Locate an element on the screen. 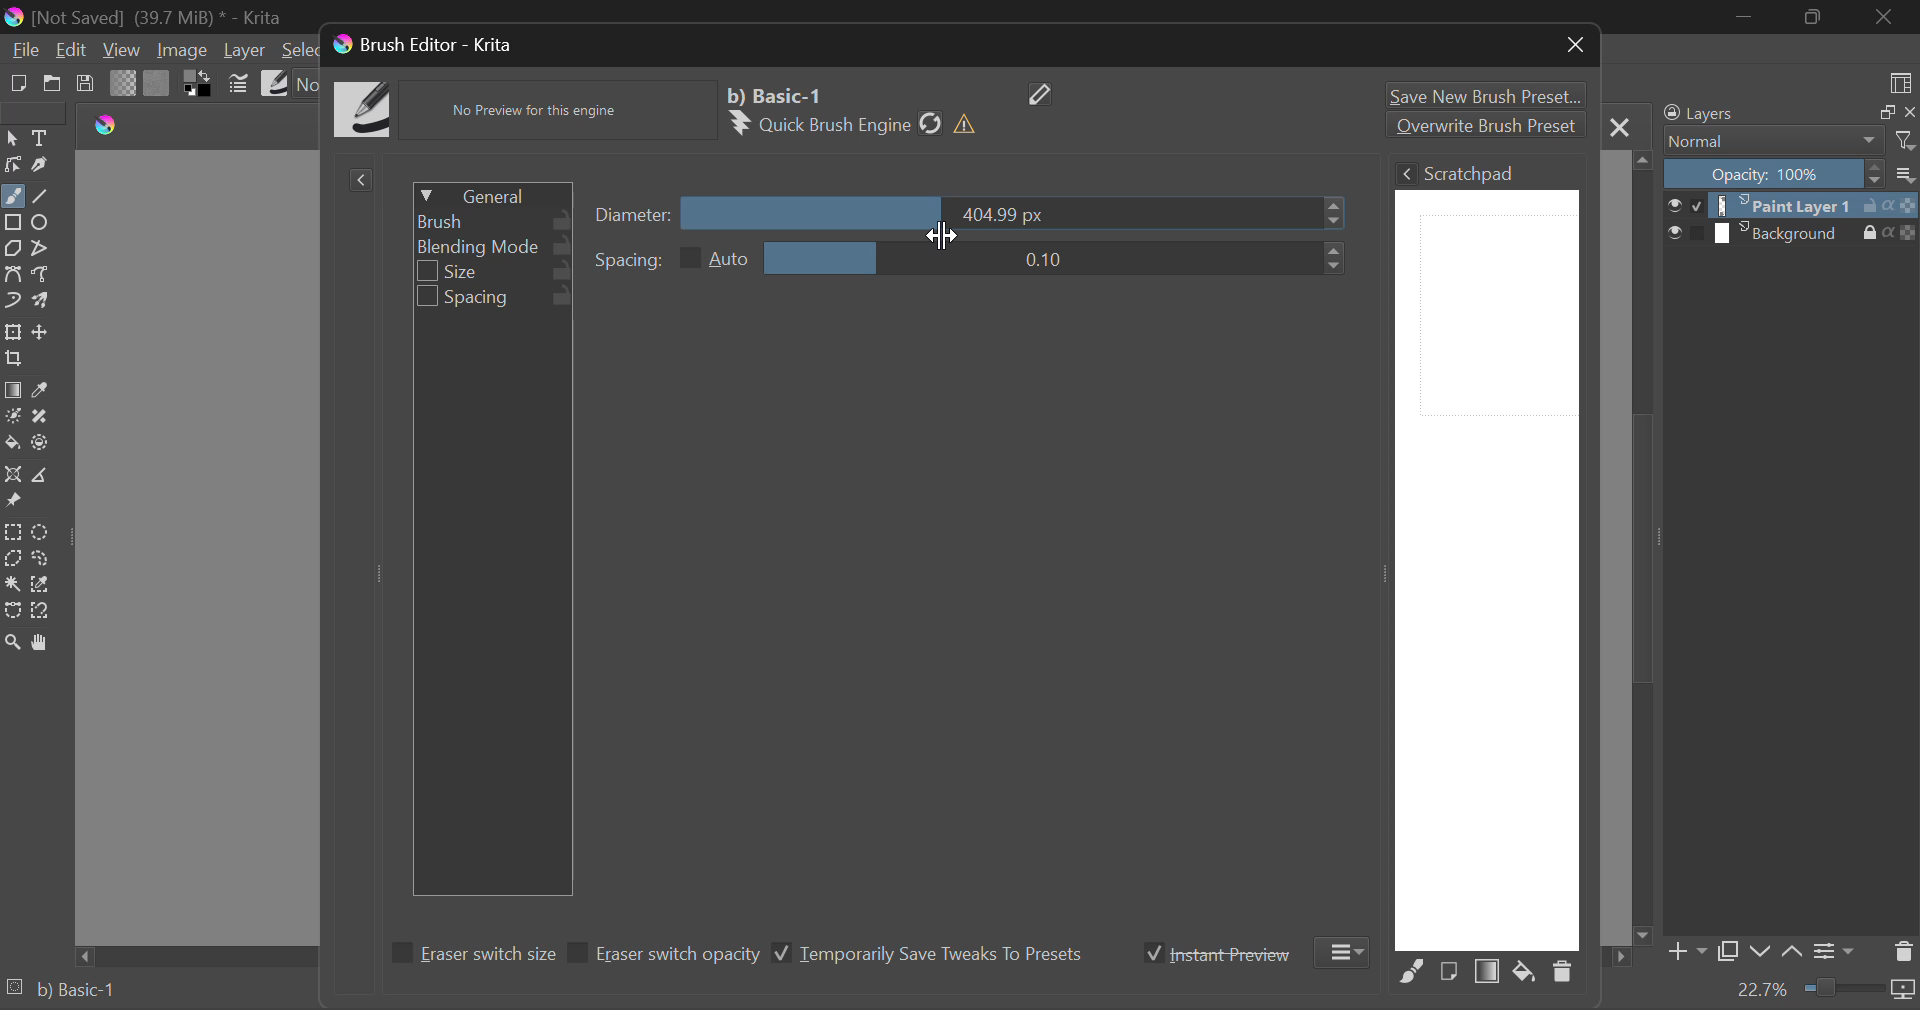  Save is located at coordinates (86, 84).